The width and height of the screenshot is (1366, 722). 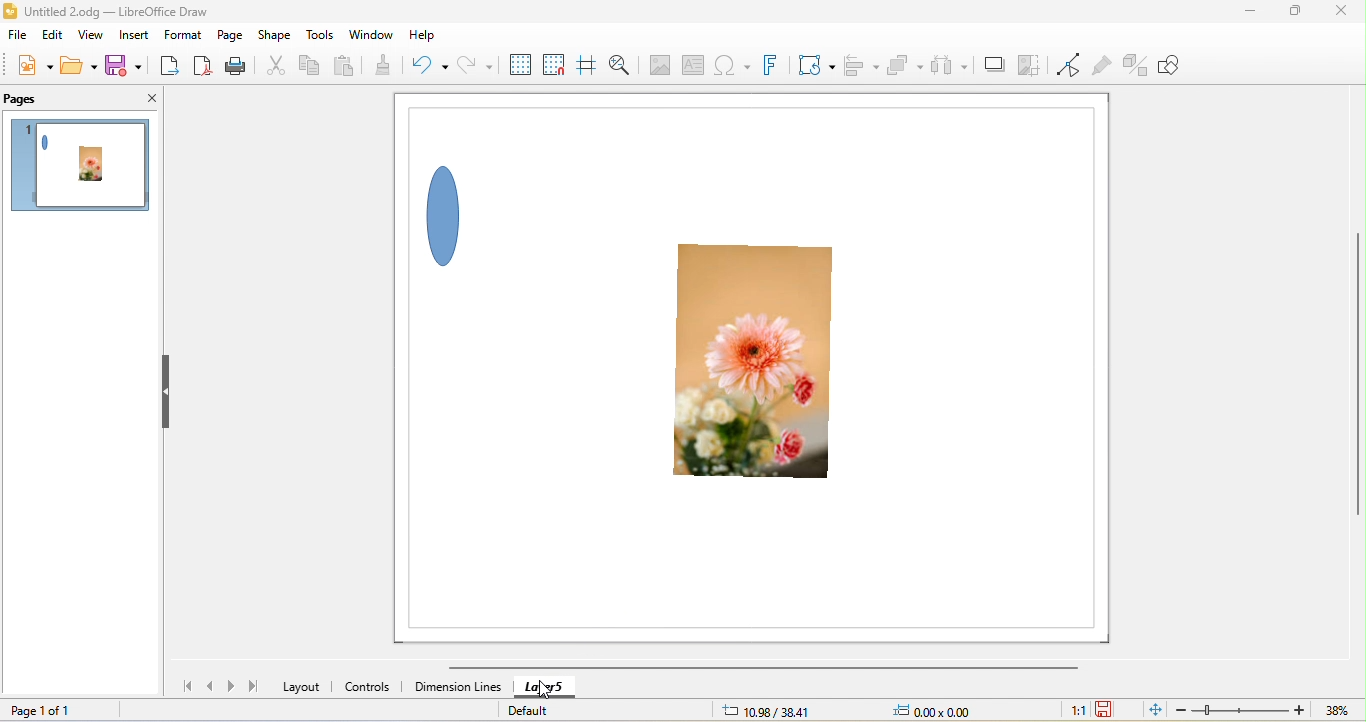 I want to click on shape, so click(x=450, y=212).